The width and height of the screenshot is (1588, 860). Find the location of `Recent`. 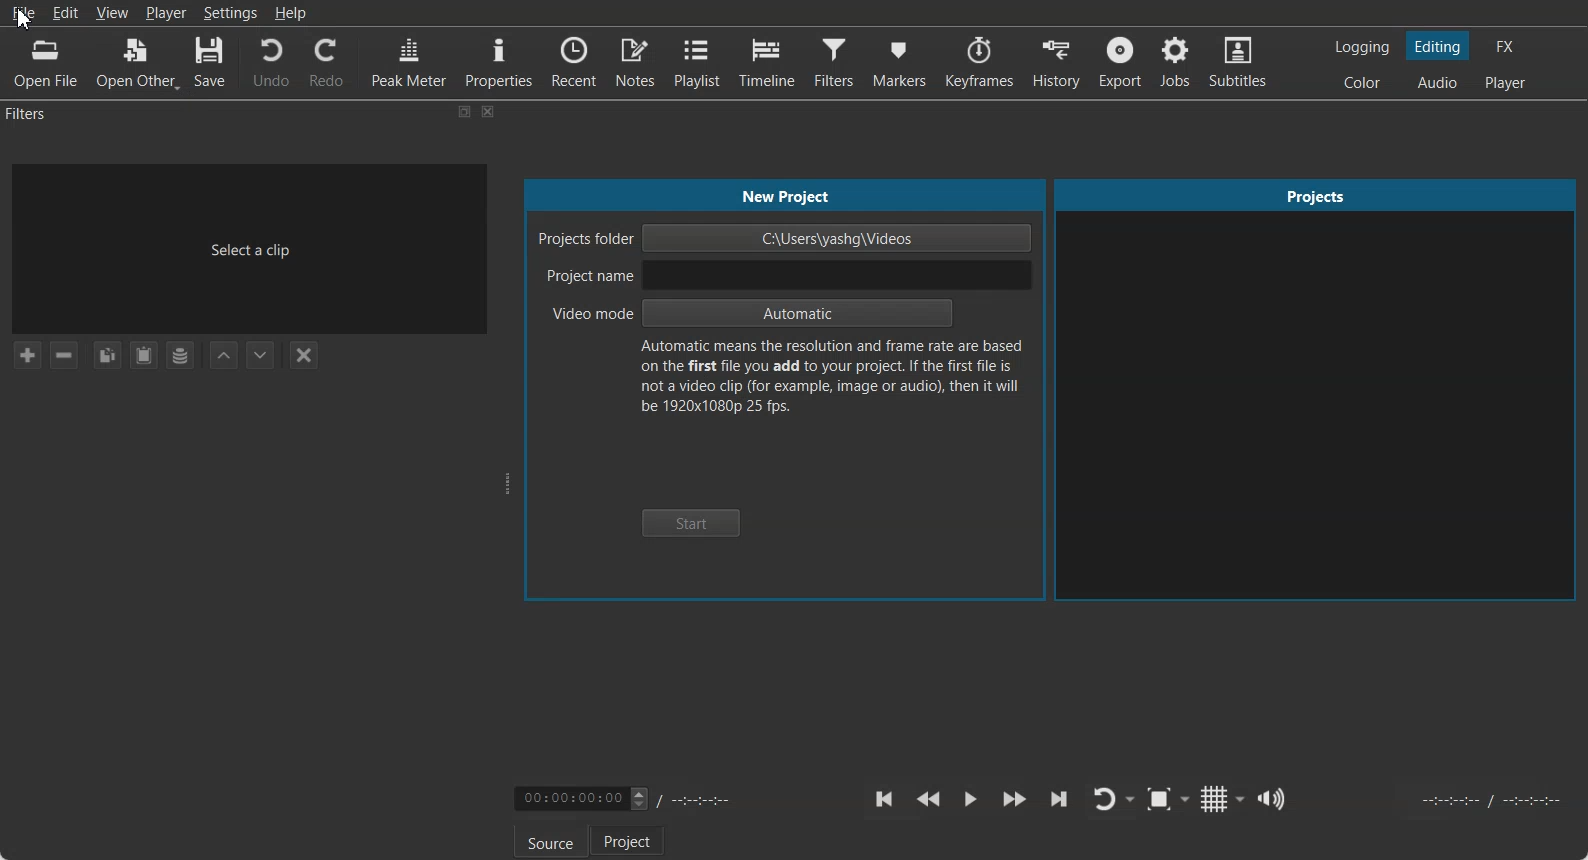

Recent is located at coordinates (574, 60).